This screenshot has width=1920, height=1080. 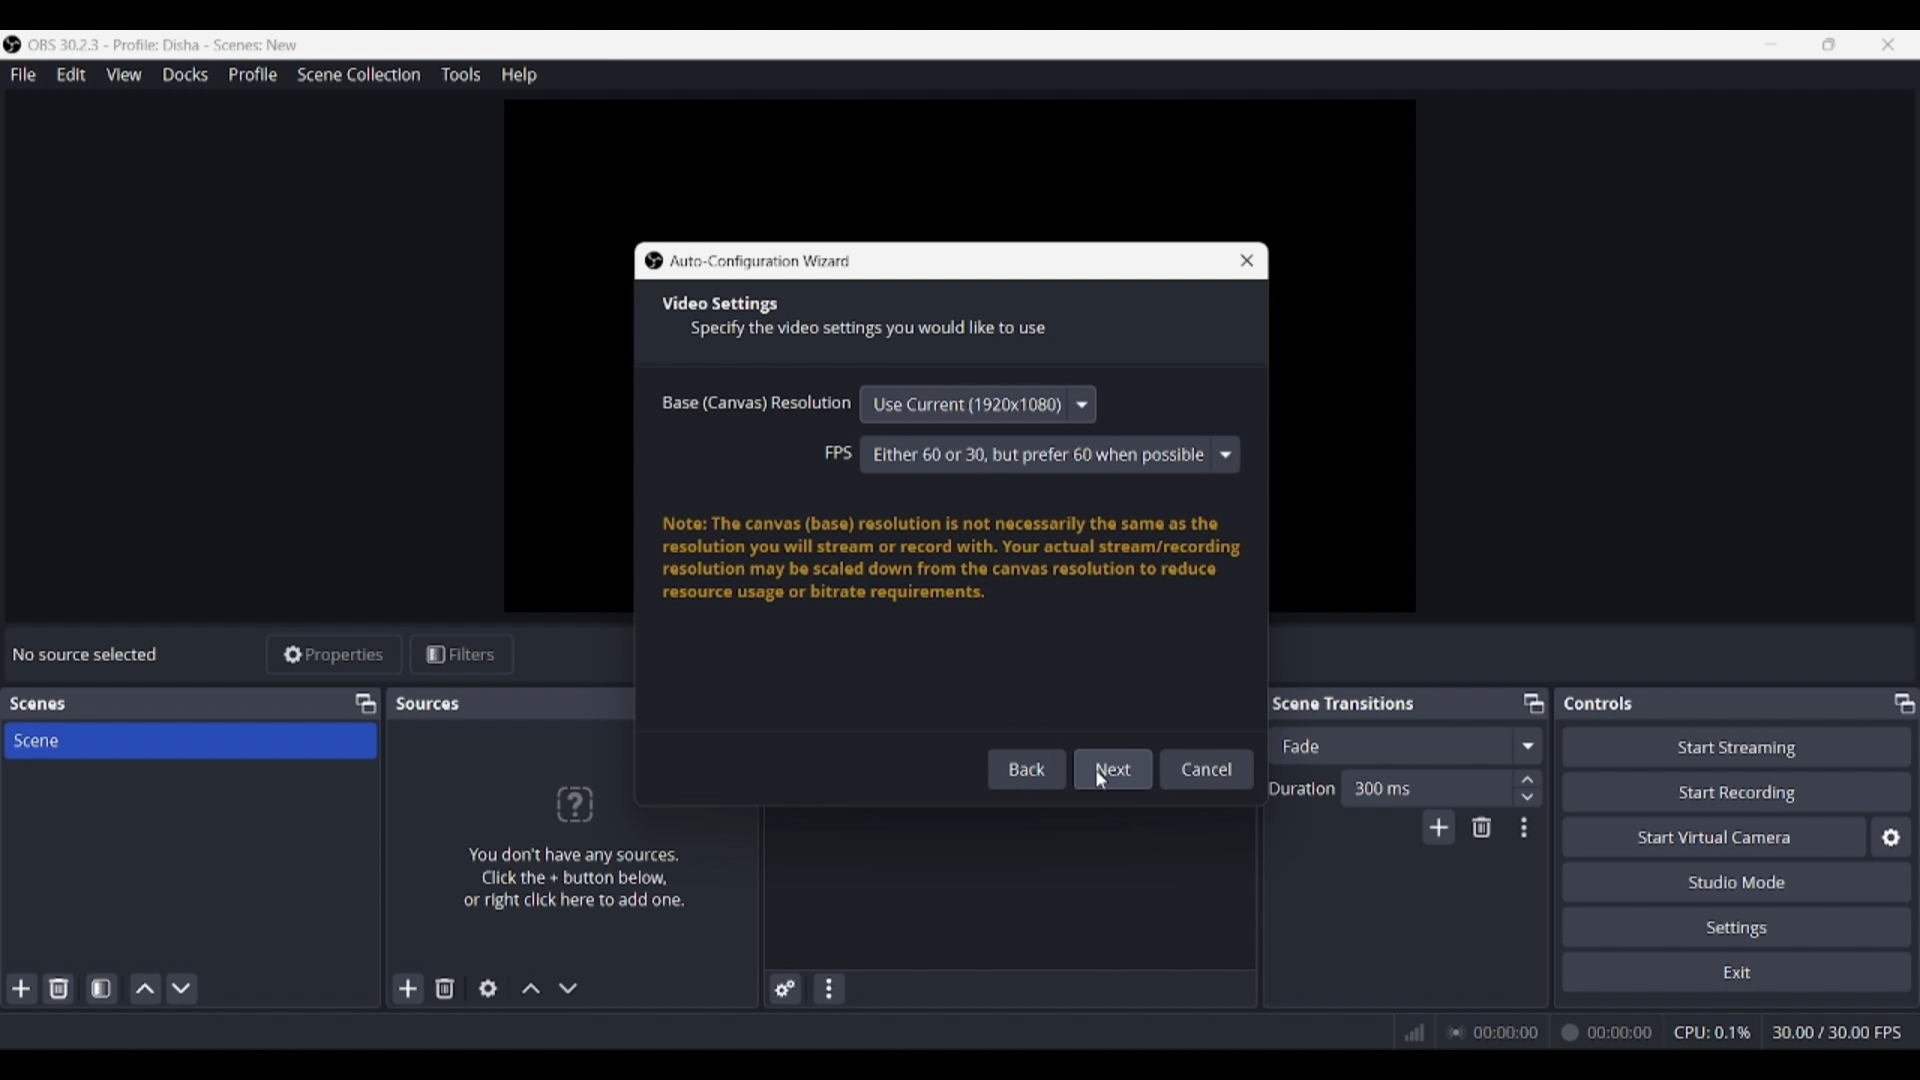 I want to click on Profile menu, highlighted by cursor, so click(x=253, y=75).